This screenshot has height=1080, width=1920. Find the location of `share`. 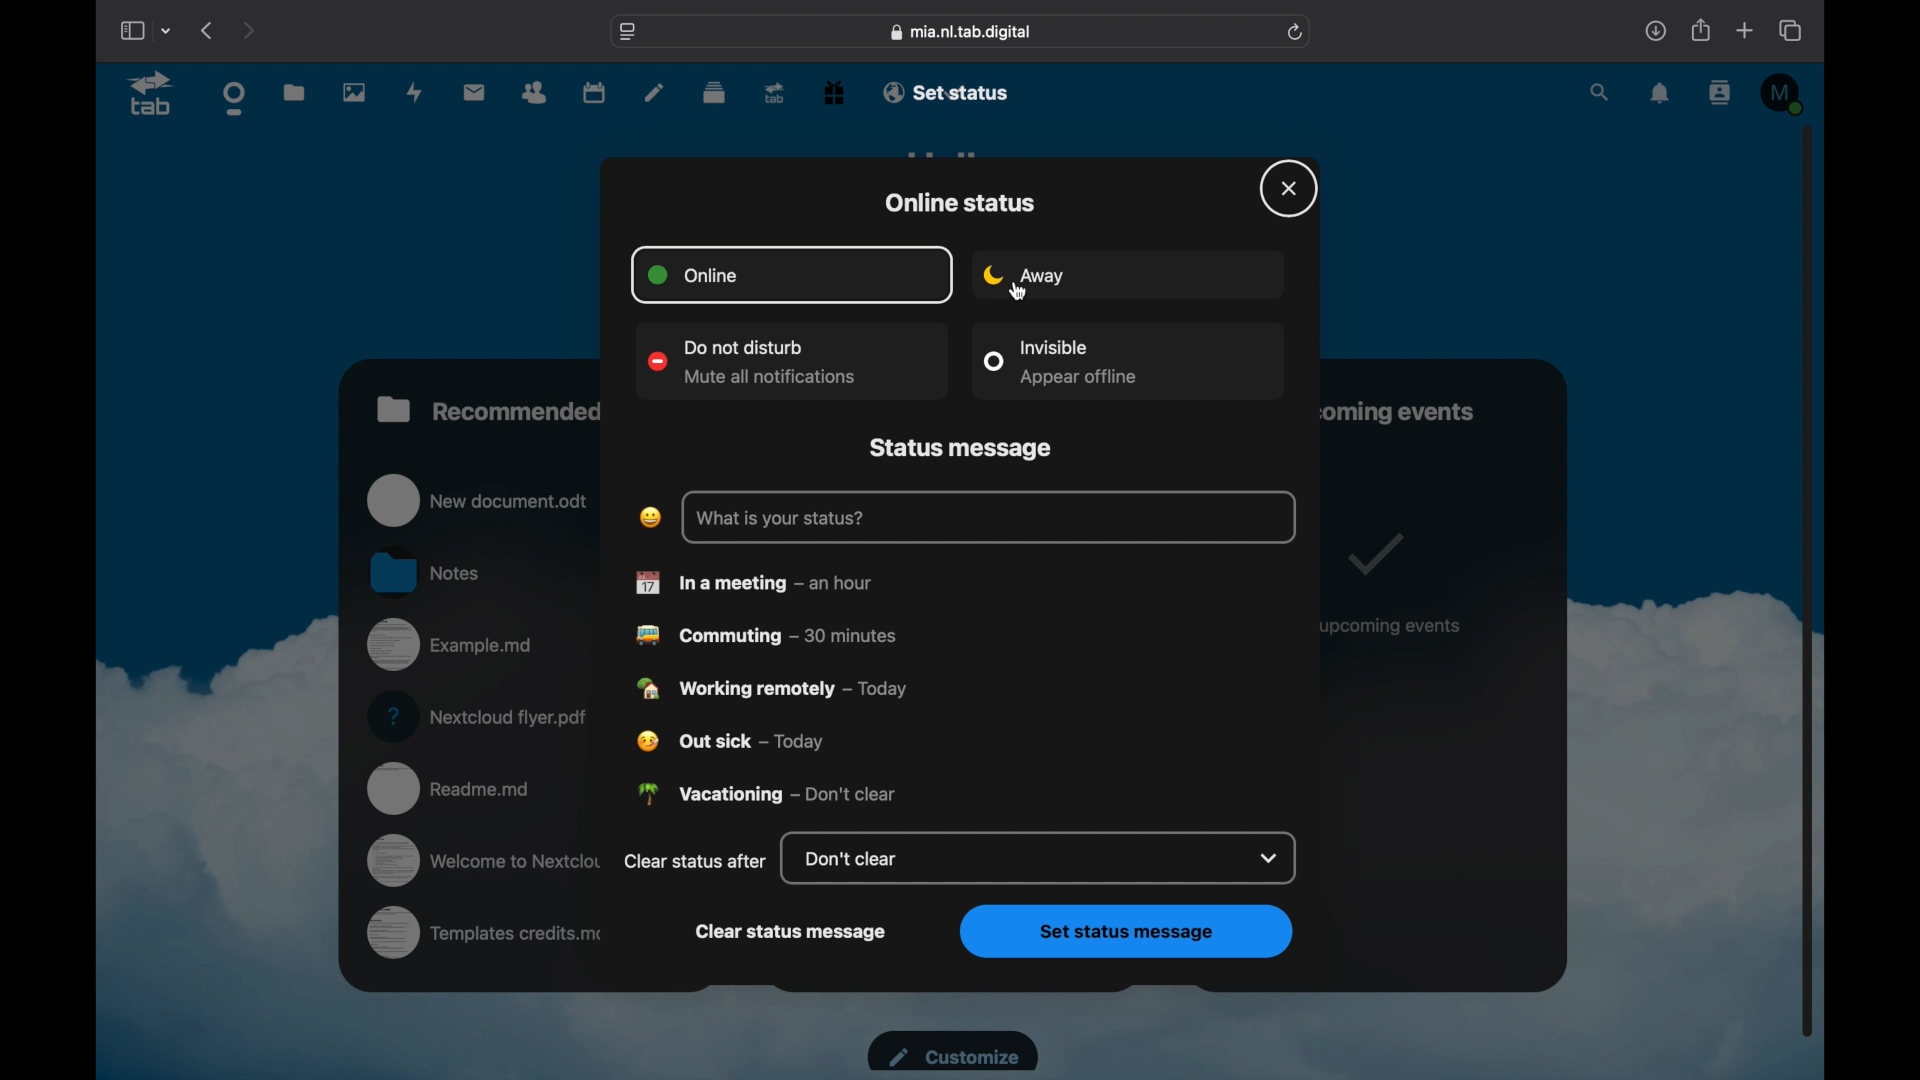

share is located at coordinates (1702, 29).